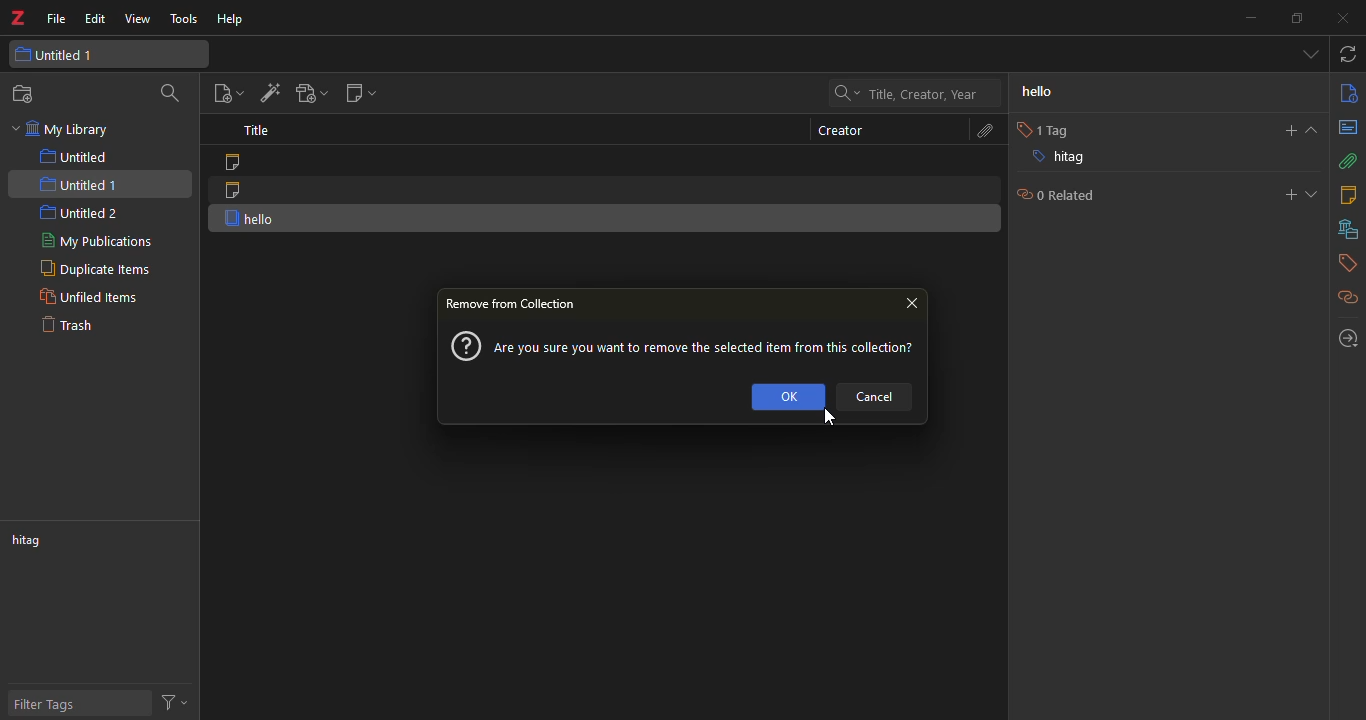 The width and height of the screenshot is (1366, 720). I want to click on z, so click(15, 20).